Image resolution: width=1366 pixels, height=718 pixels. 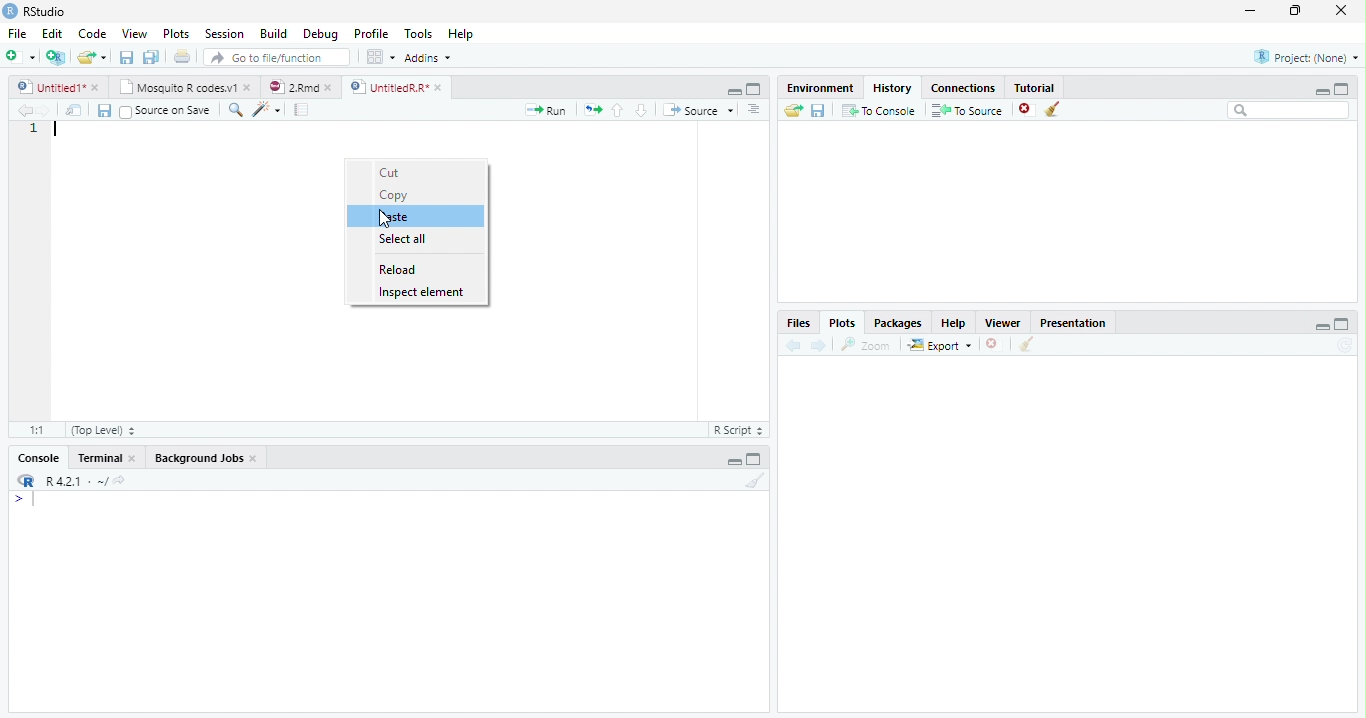 I want to click on Workplace panes, so click(x=379, y=56).